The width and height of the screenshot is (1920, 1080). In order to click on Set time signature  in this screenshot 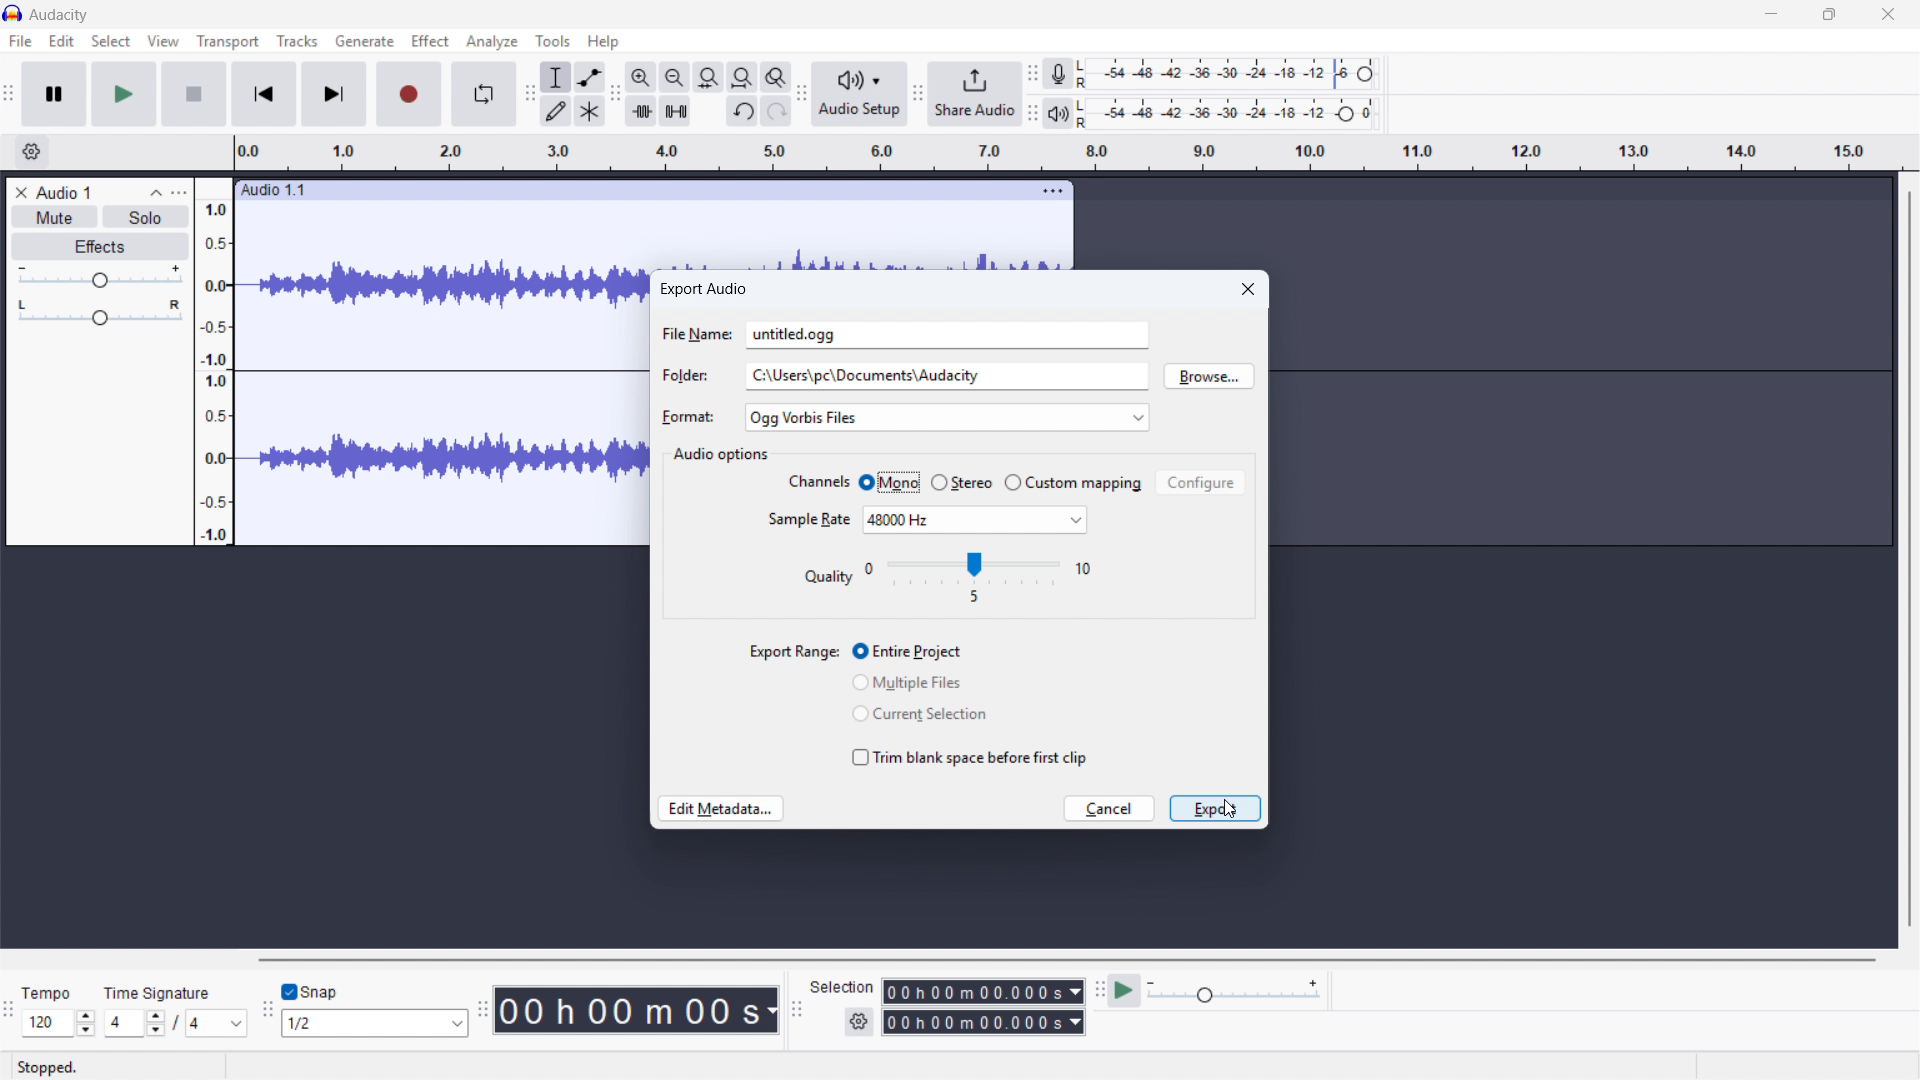, I will do `click(137, 1024)`.